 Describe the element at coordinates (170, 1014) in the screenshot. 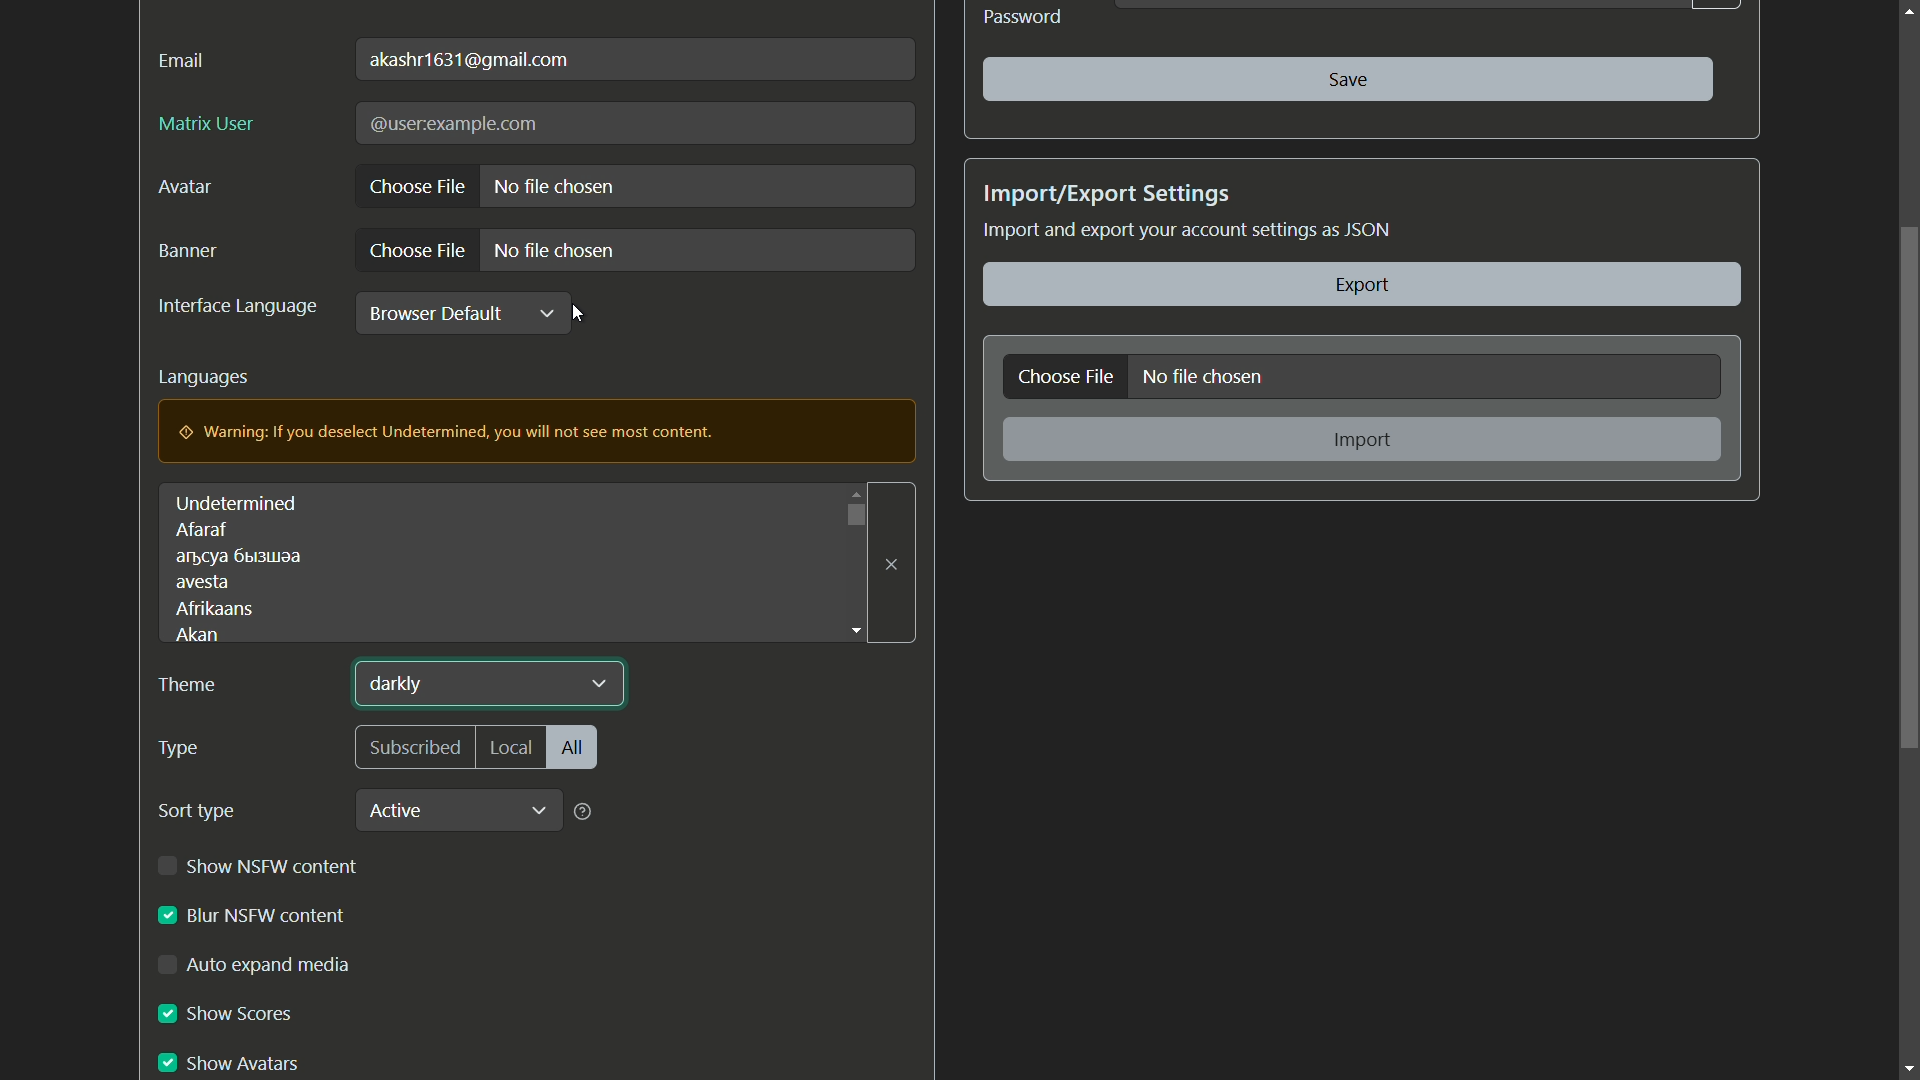

I see `checkbox` at that location.